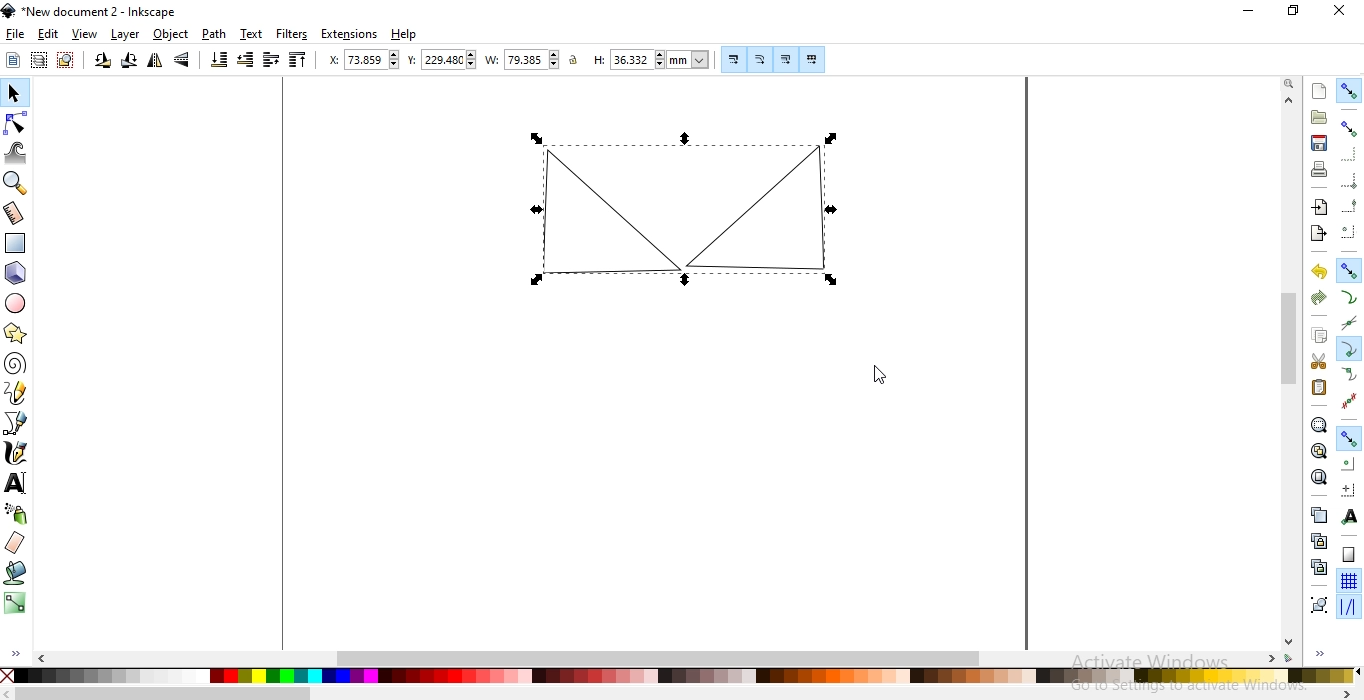  What do you see at coordinates (1348, 297) in the screenshot?
I see `snap to paths` at bounding box center [1348, 297].